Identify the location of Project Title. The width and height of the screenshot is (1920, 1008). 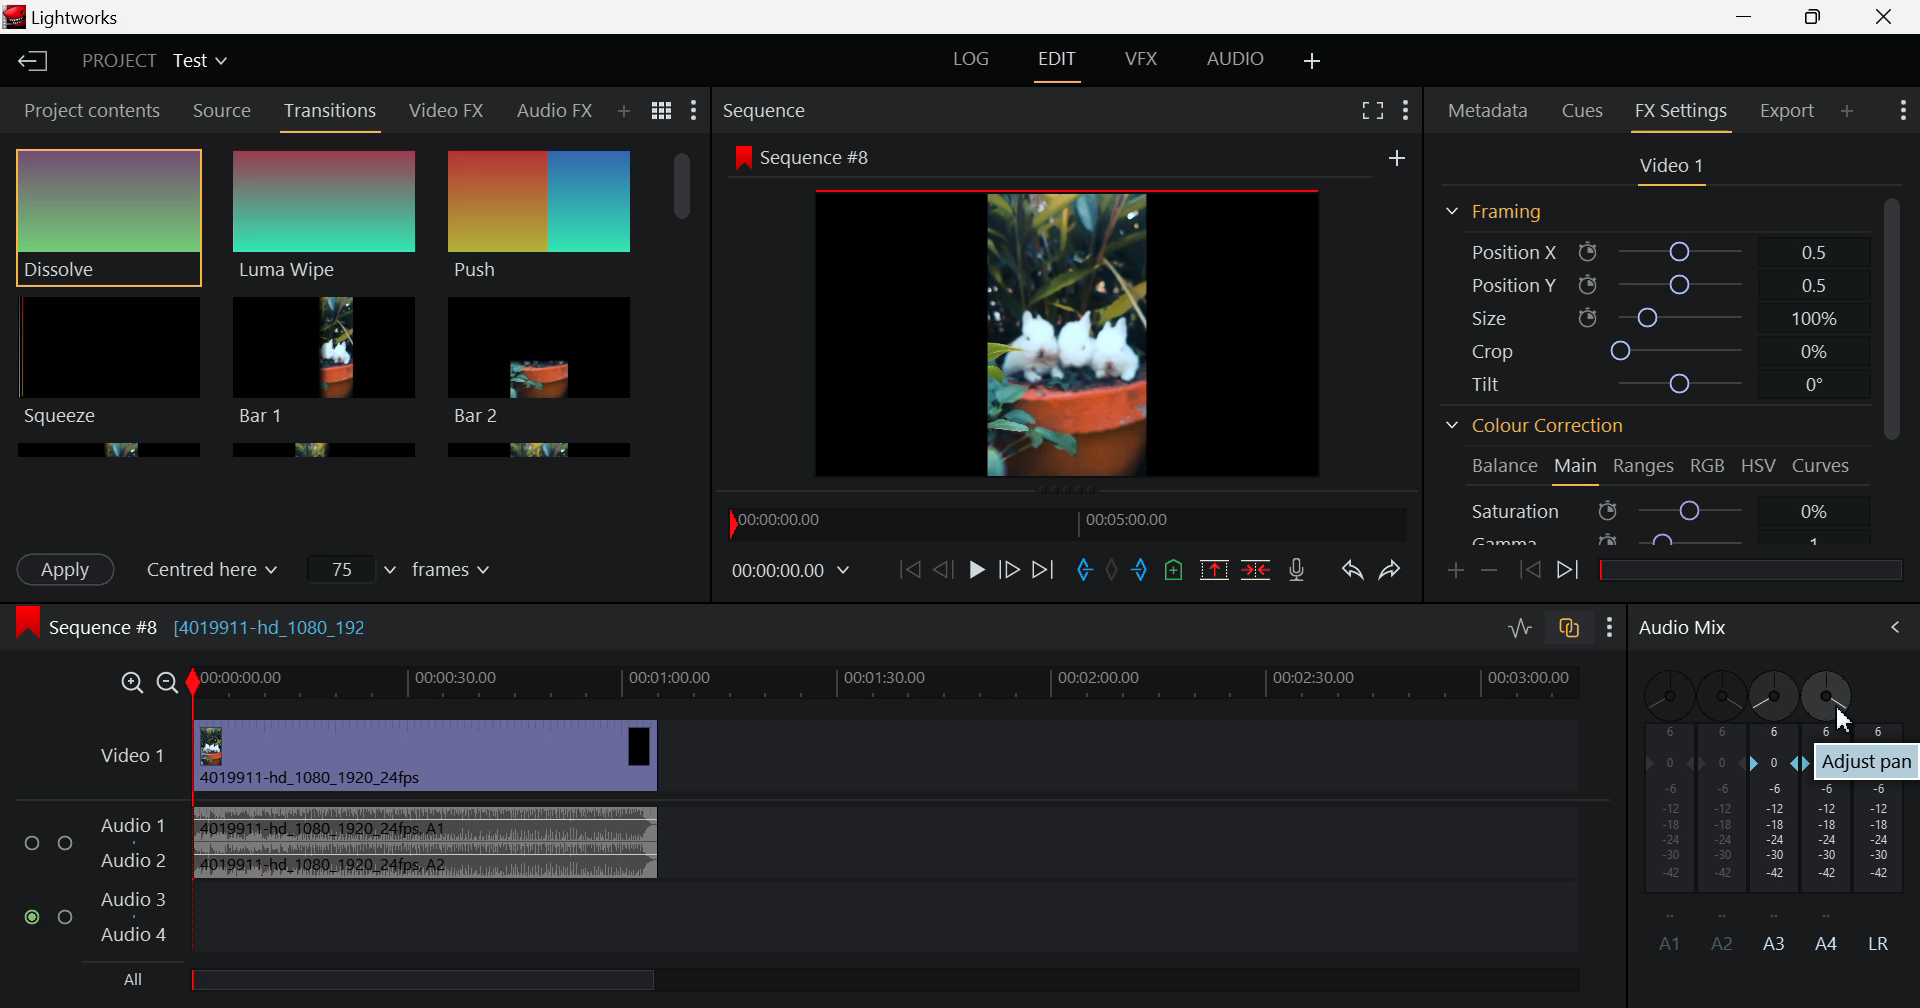
(158, 61).